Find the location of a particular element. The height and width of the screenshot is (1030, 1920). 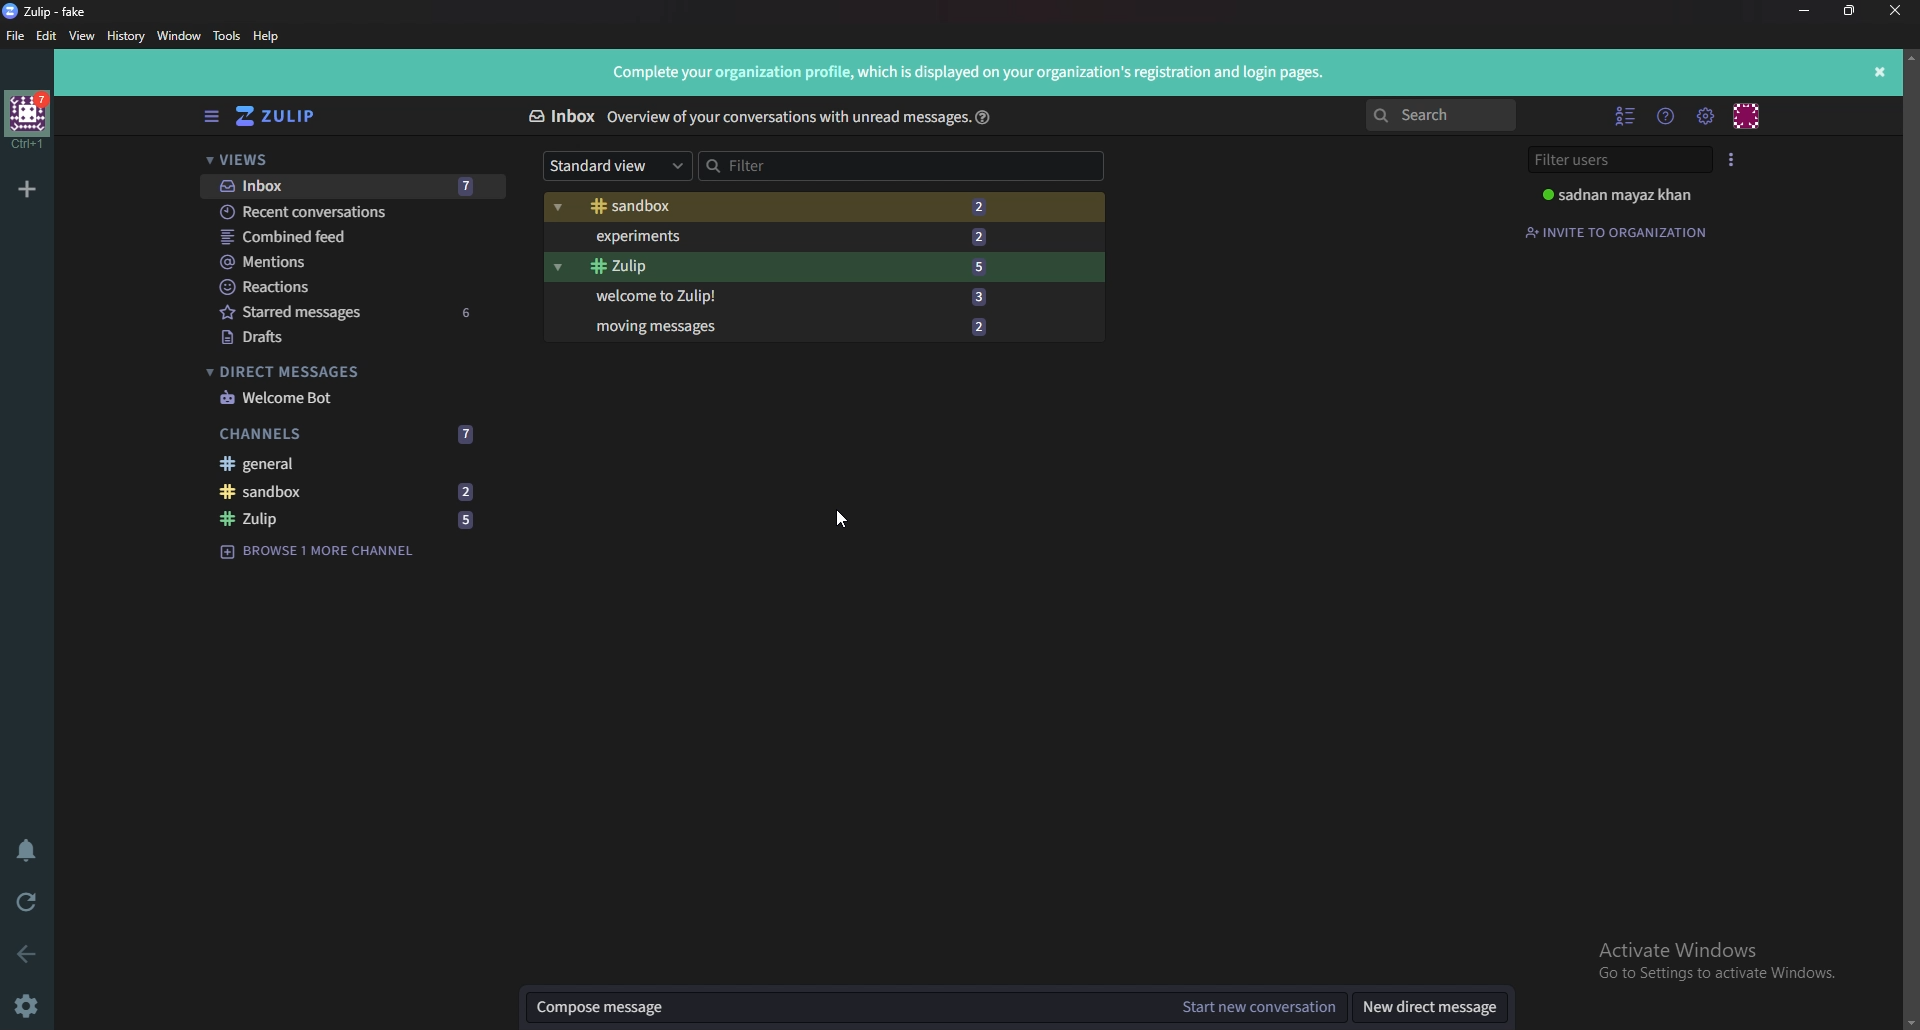

General is located at coordinates (354, 463).